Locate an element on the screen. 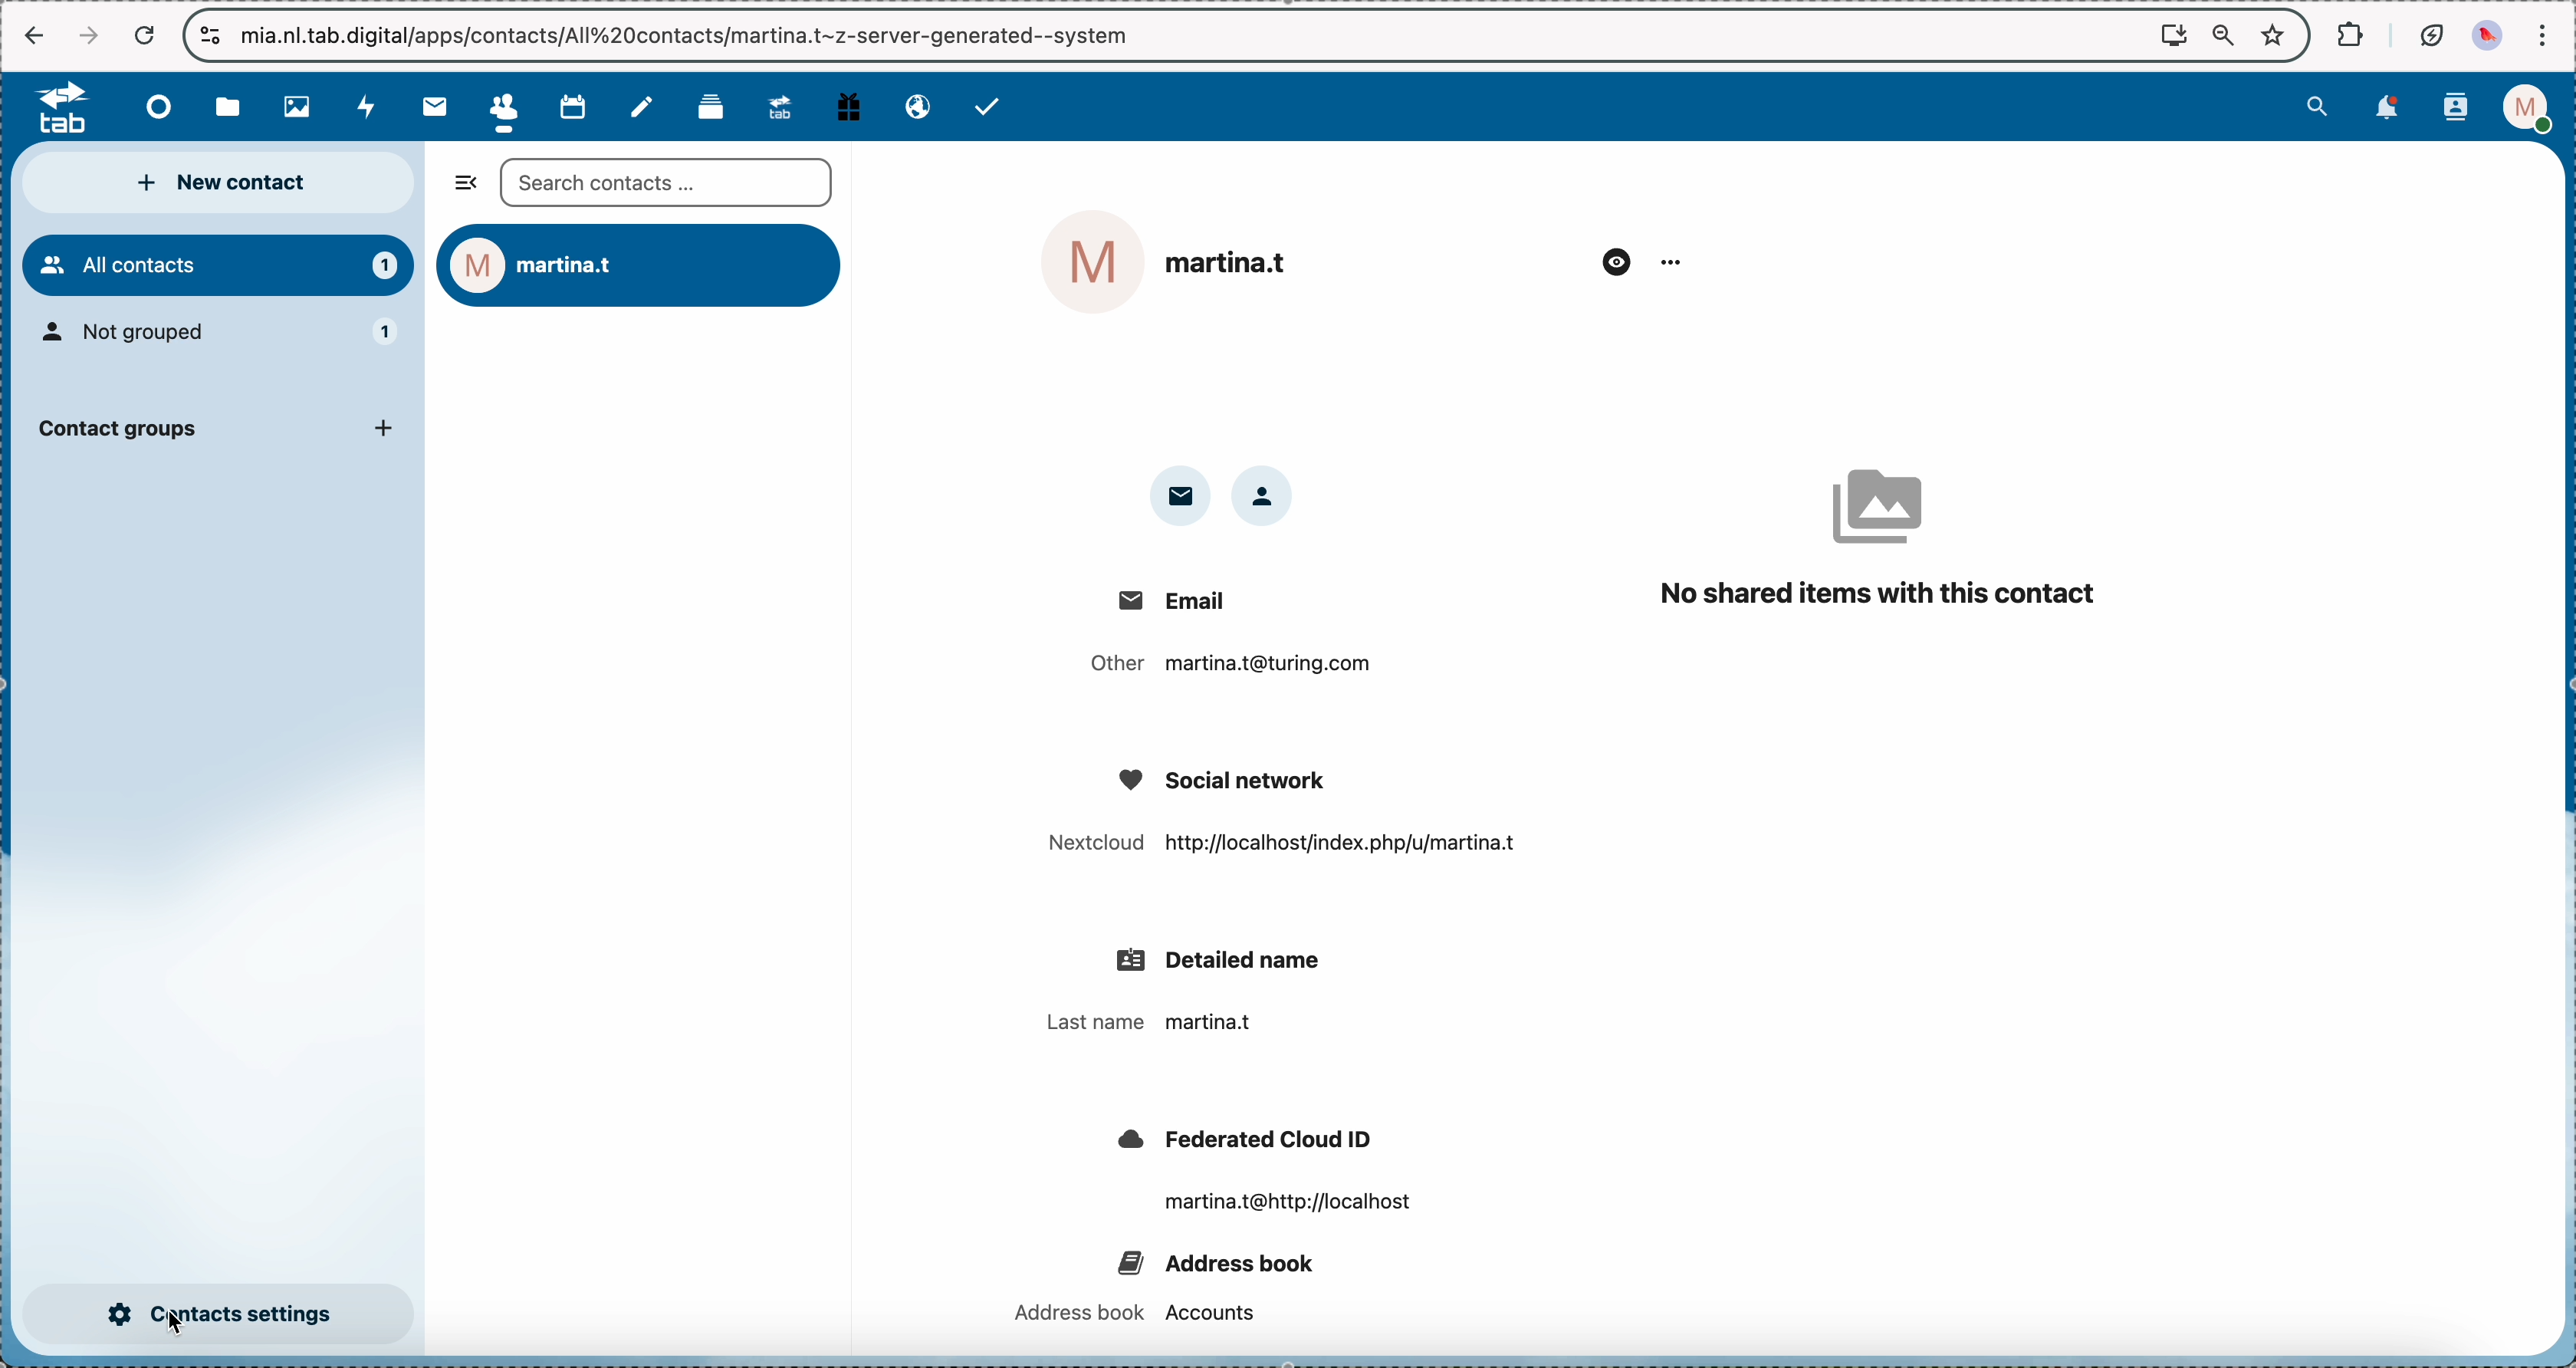  dashboard is located at coordinates (150, 107).